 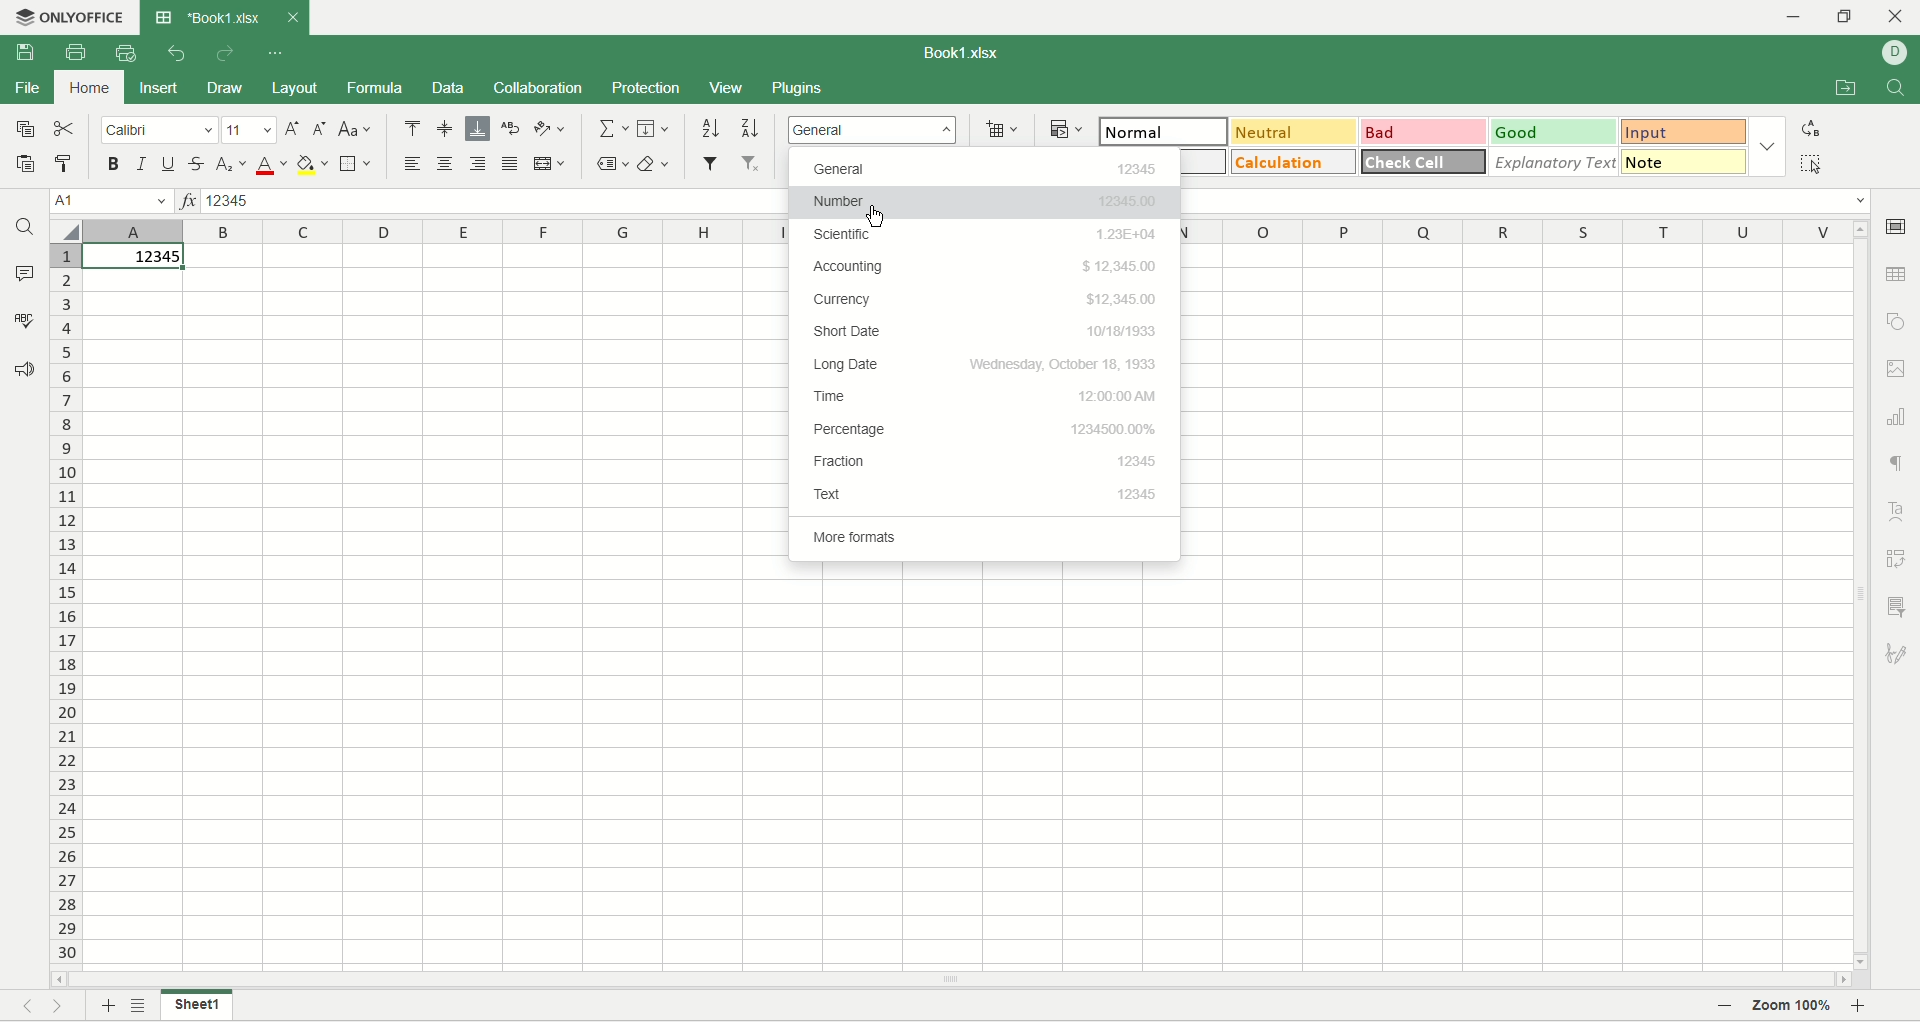 I want to click on table settings, so click(x=1900, y=274).